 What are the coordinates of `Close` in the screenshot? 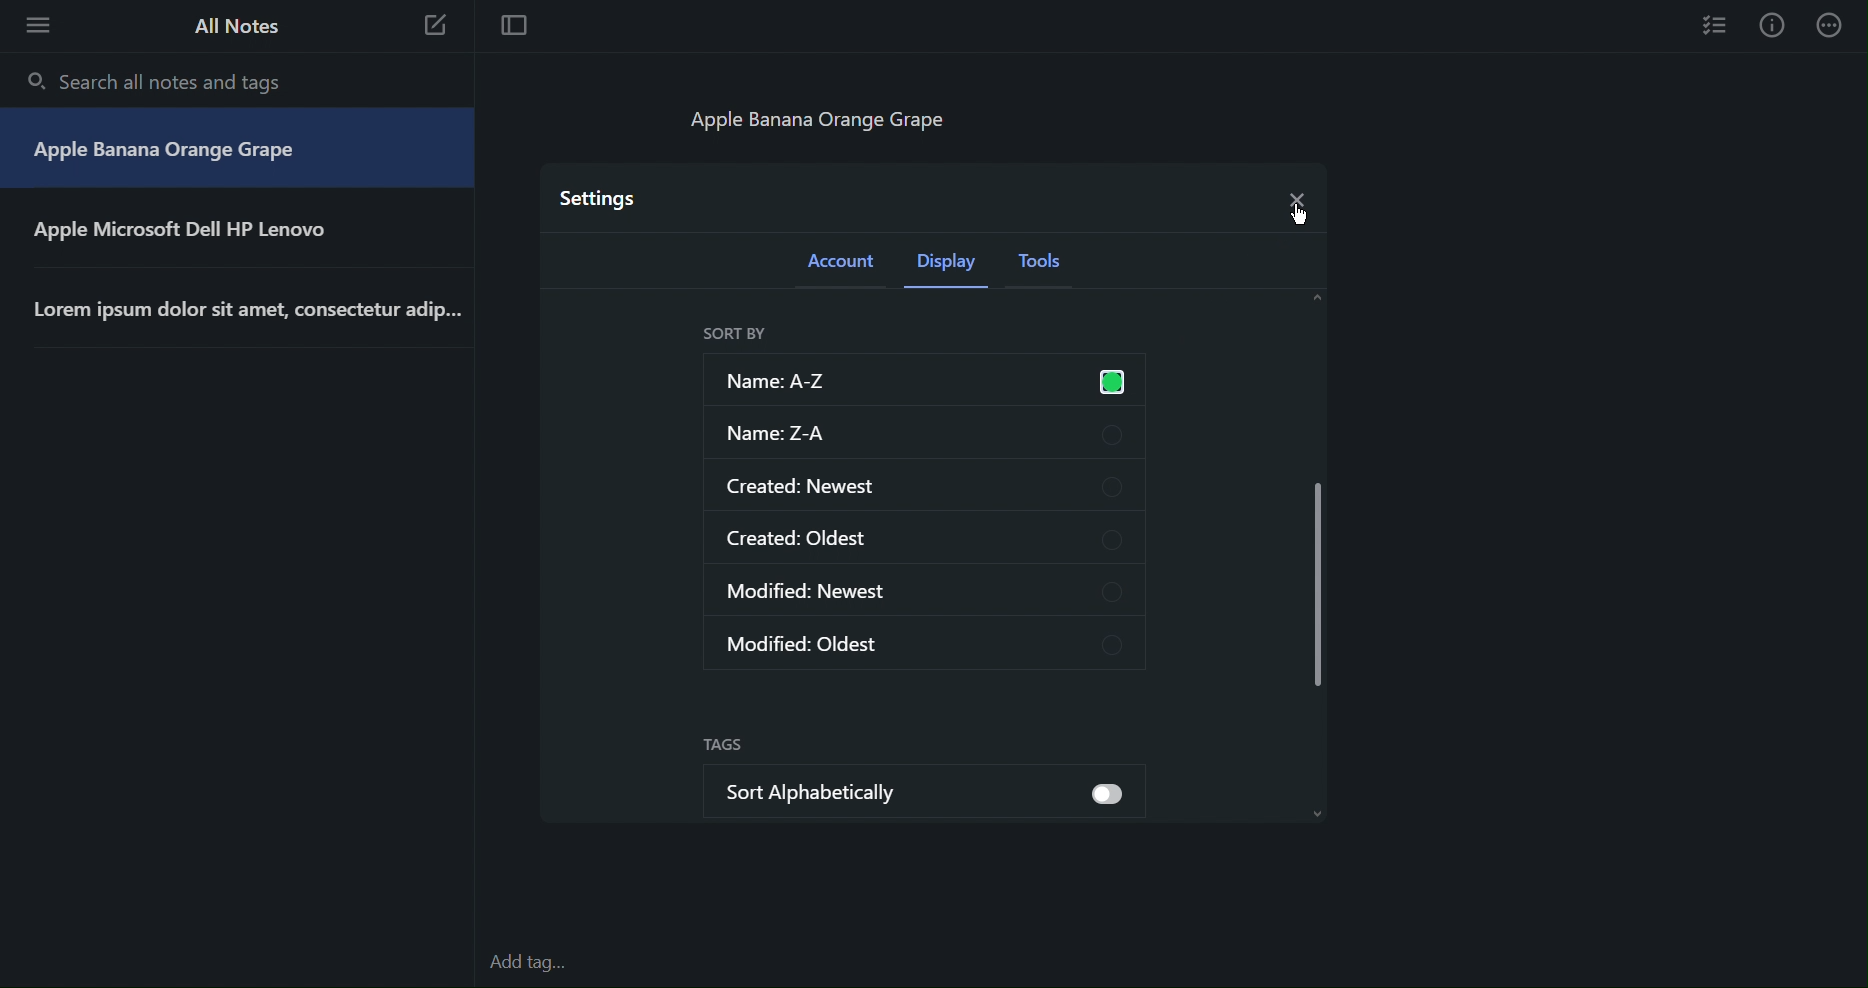 It's located at (1293, 195).